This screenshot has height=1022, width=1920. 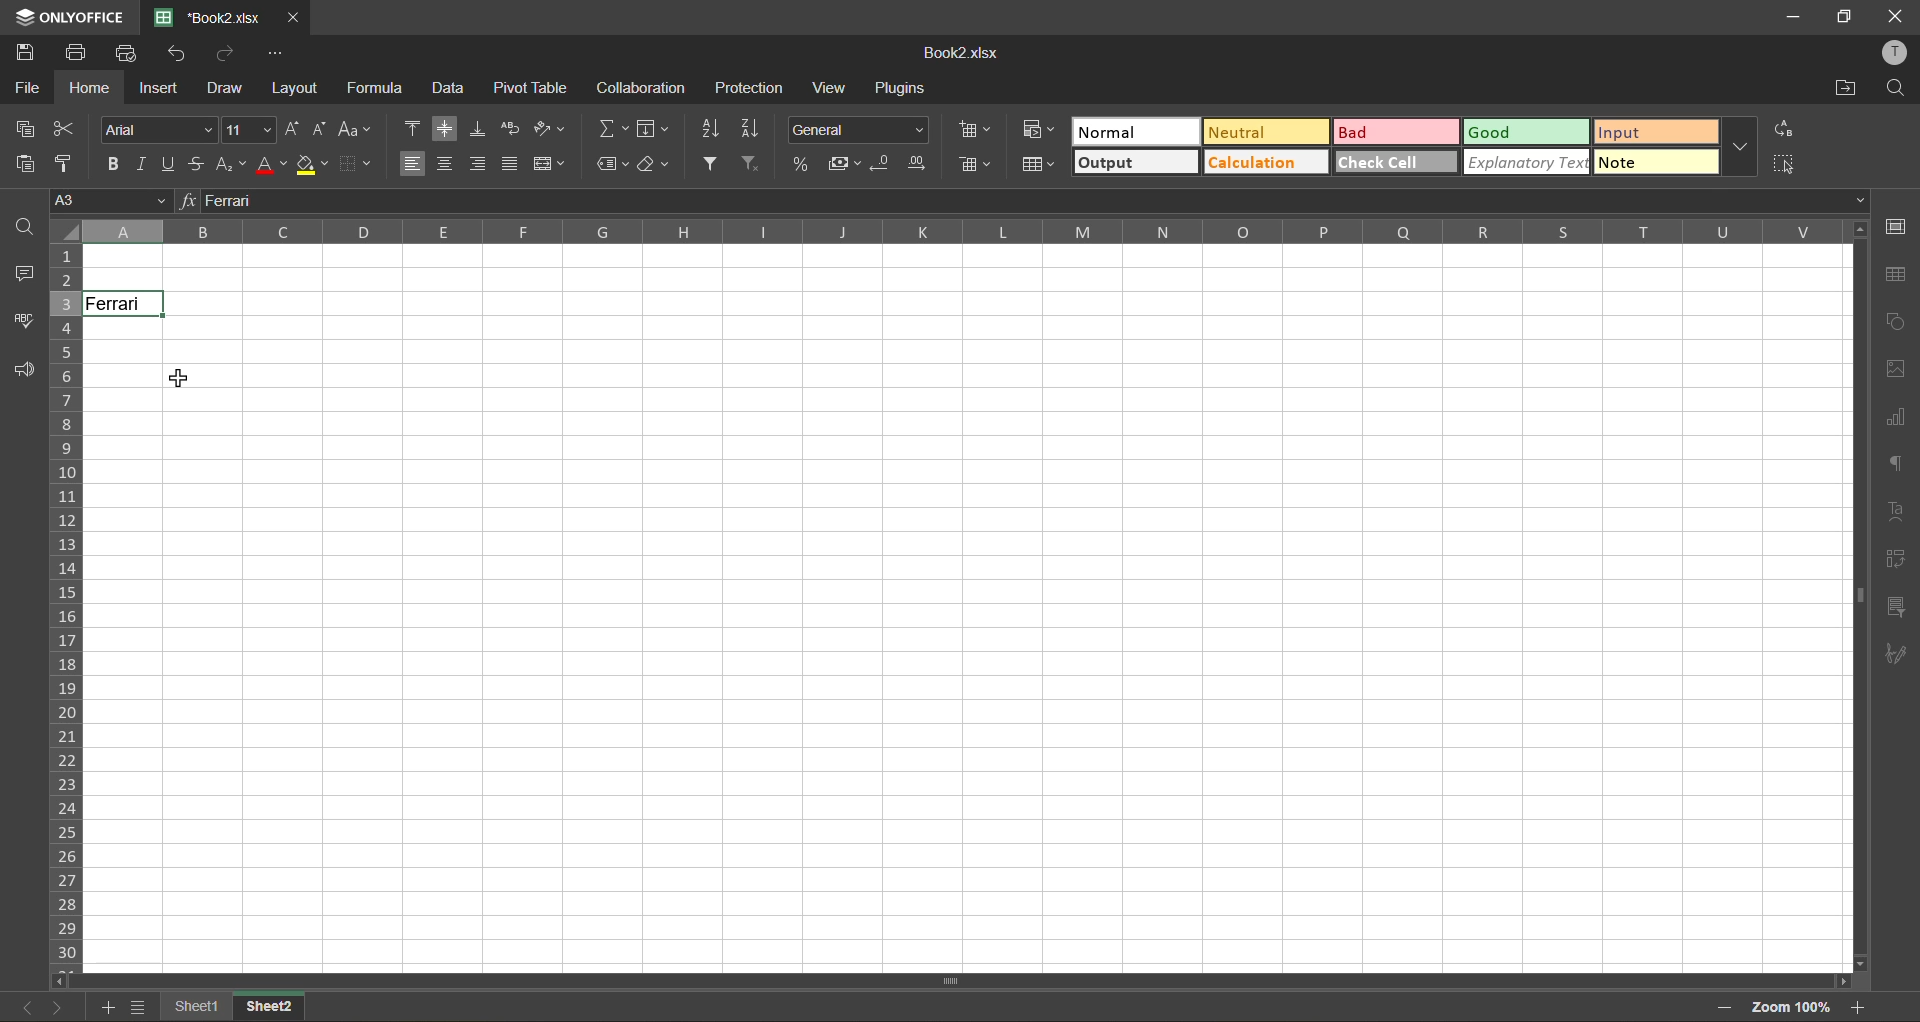 What do you see at coordinates (975, 164) in the screenshot?
I see `delete cells` at bounding box center [975, 164].